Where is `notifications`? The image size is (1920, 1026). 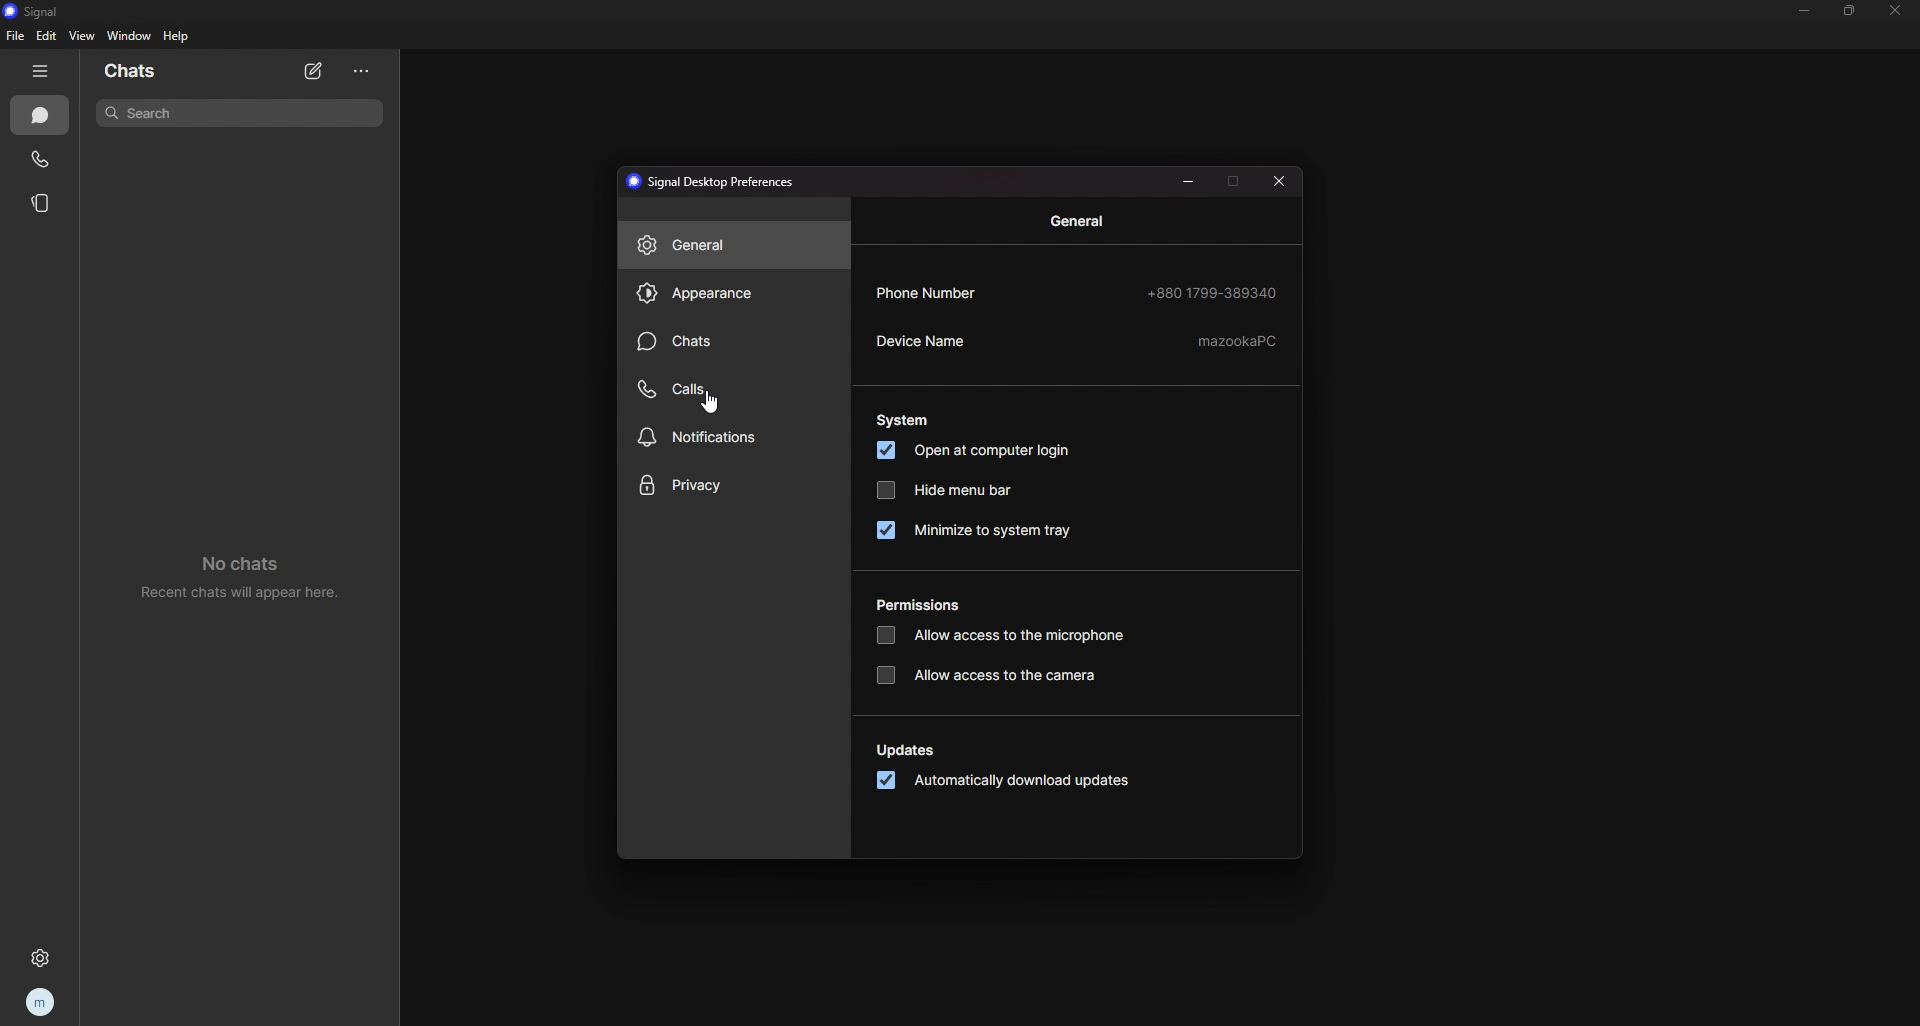
notifications is located at coordinates (733, 437).